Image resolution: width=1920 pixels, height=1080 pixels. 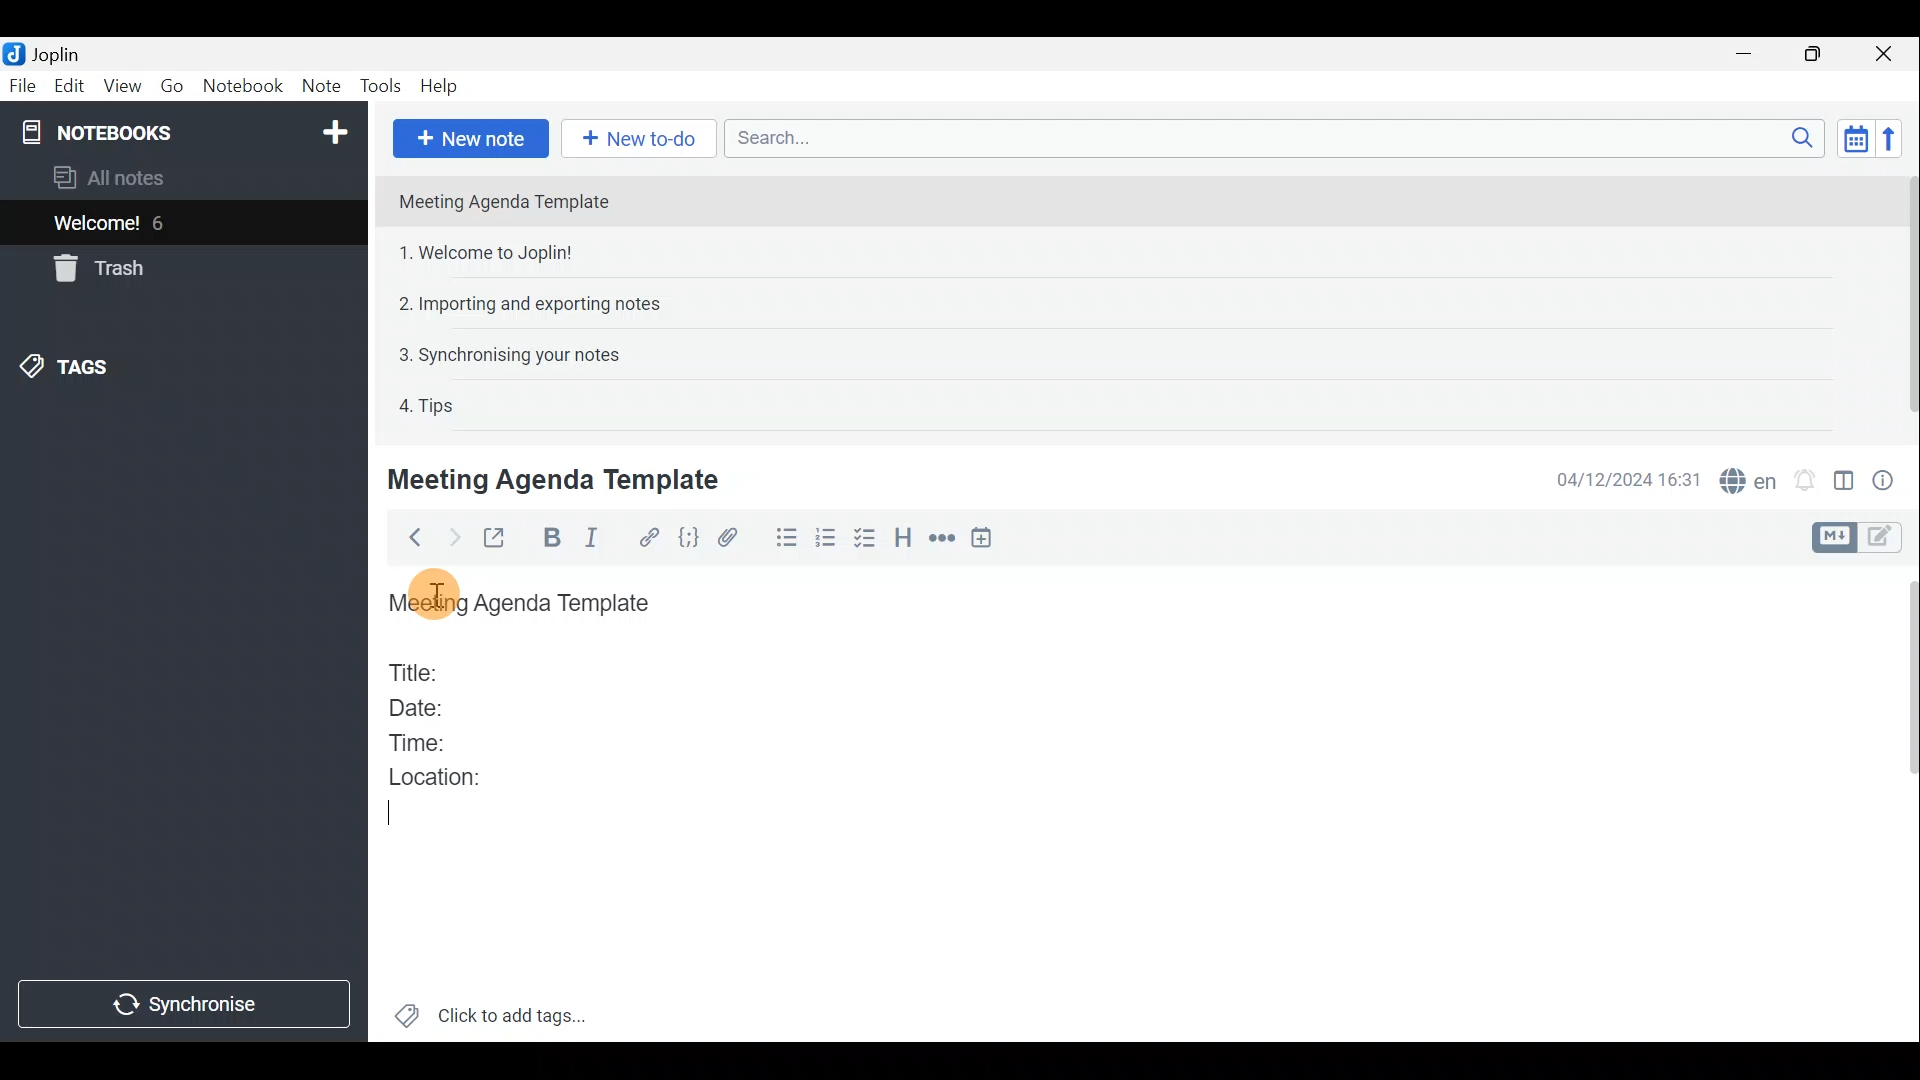 What do you see at coordinates (387, 815) in the screenshot?
I see `Cursor` at bounding box center [387, 815].